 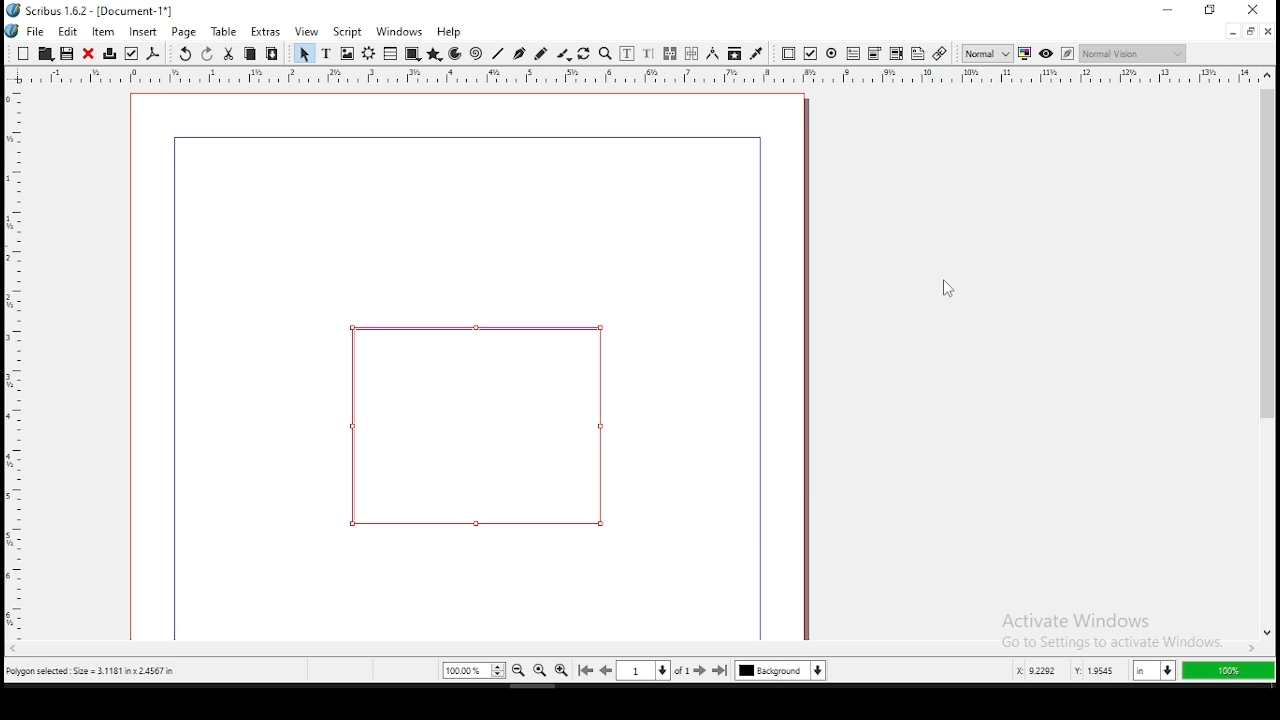 What do you see at coordinates (183, 32) in the screenshot?
I see `page` at bounding box center [183, 32].